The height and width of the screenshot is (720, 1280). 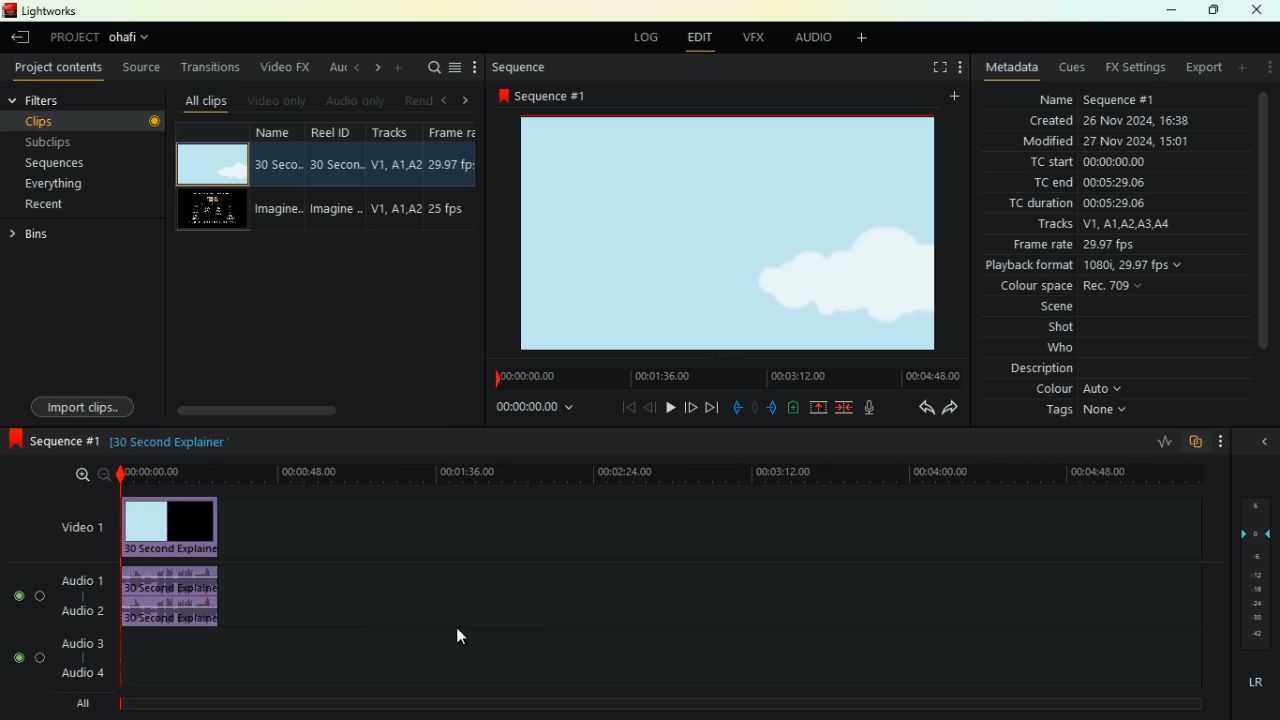 I want to click on audio1, so click(x=83, y=581).